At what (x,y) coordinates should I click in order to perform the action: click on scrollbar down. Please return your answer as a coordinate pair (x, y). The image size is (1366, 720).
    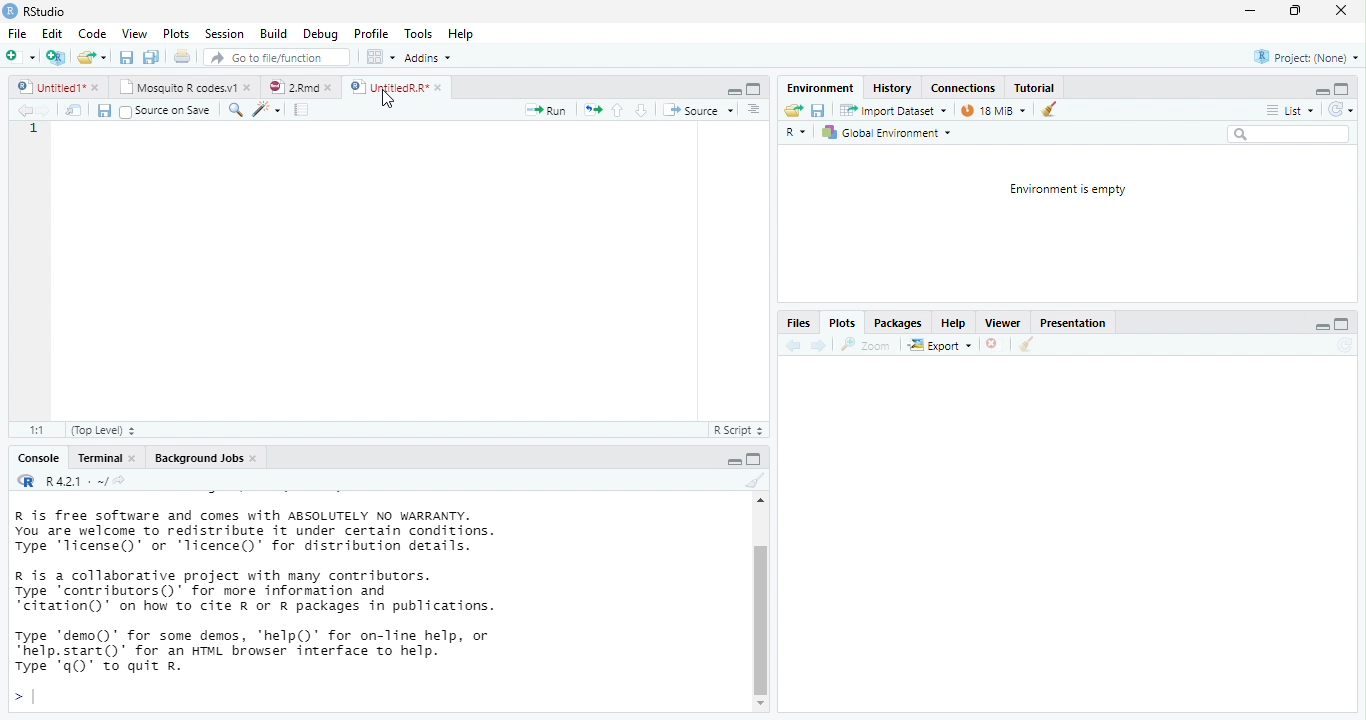
    Looking at the image, I should click on (761, 704).